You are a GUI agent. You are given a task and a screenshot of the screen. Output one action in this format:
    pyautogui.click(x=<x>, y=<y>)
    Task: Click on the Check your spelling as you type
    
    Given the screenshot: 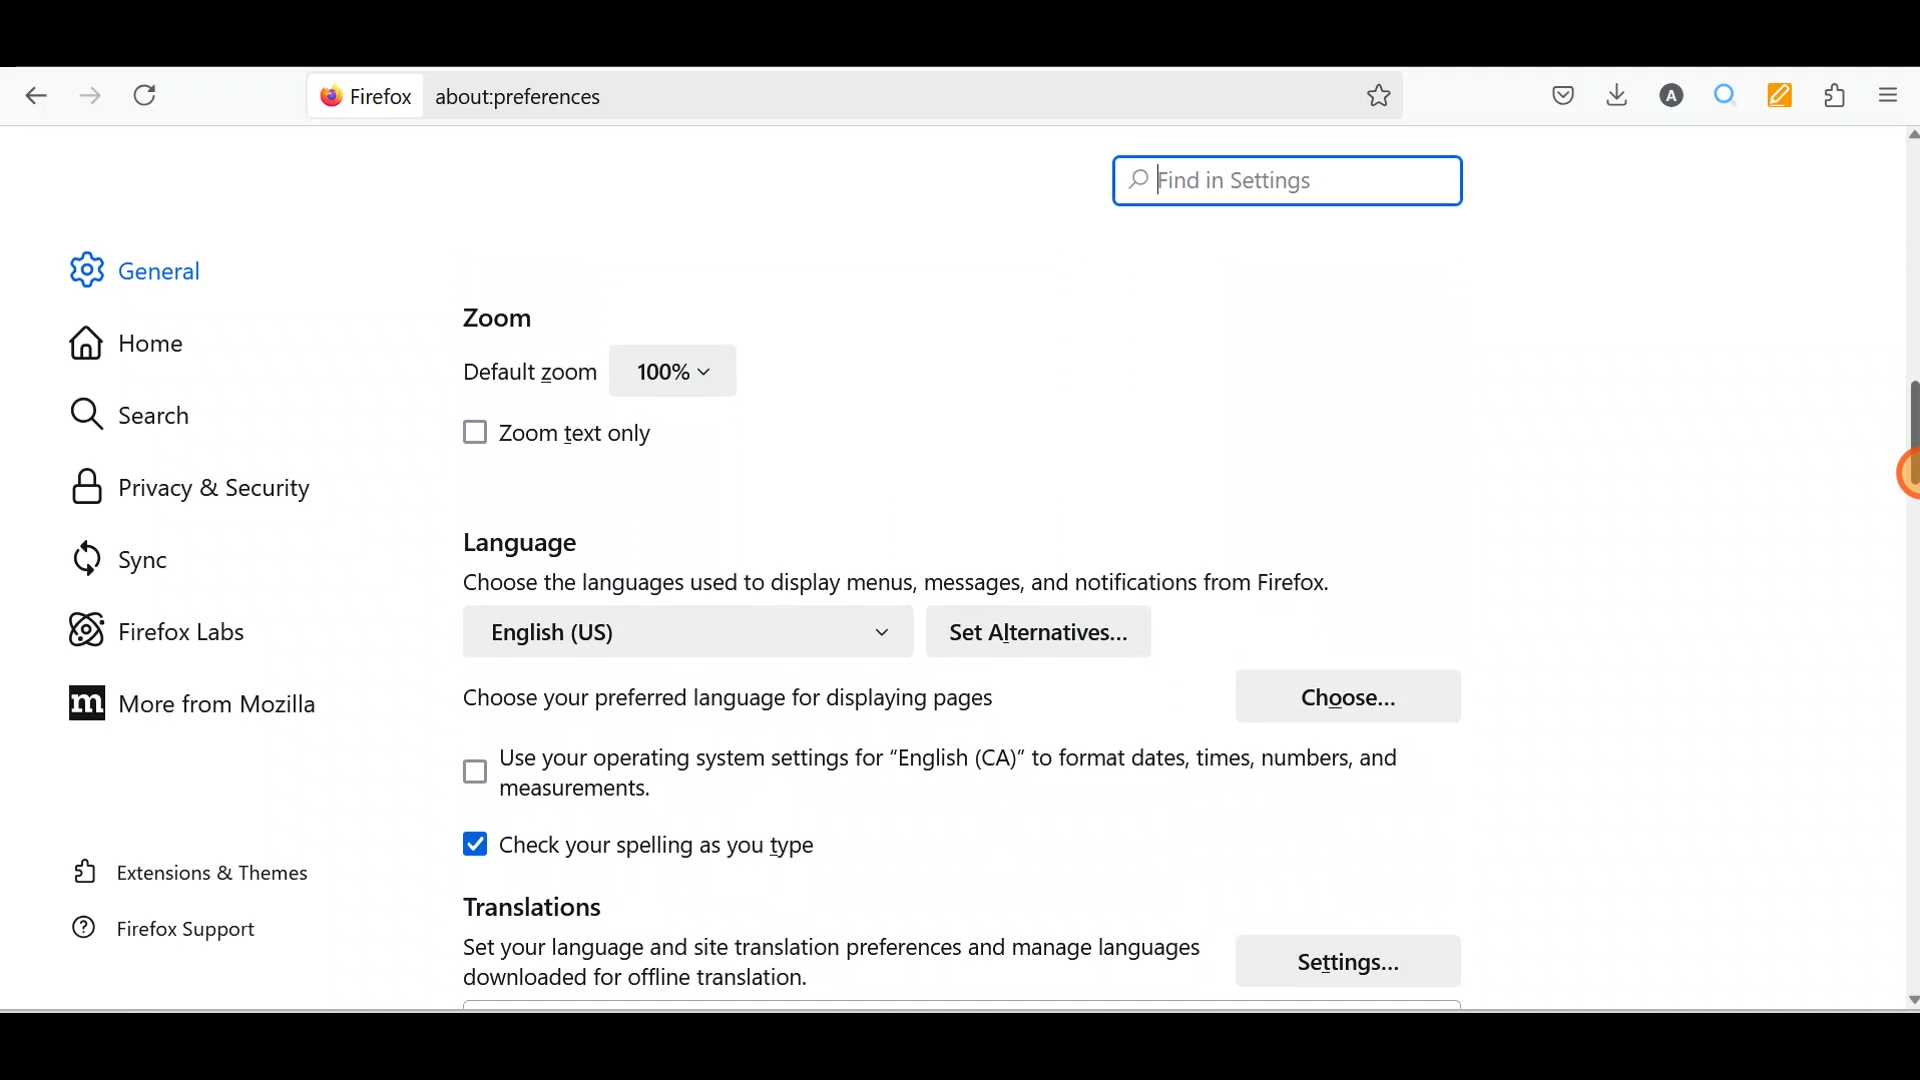 What is the action you would take?
    pyautogui.click(x=645, y=844)
    